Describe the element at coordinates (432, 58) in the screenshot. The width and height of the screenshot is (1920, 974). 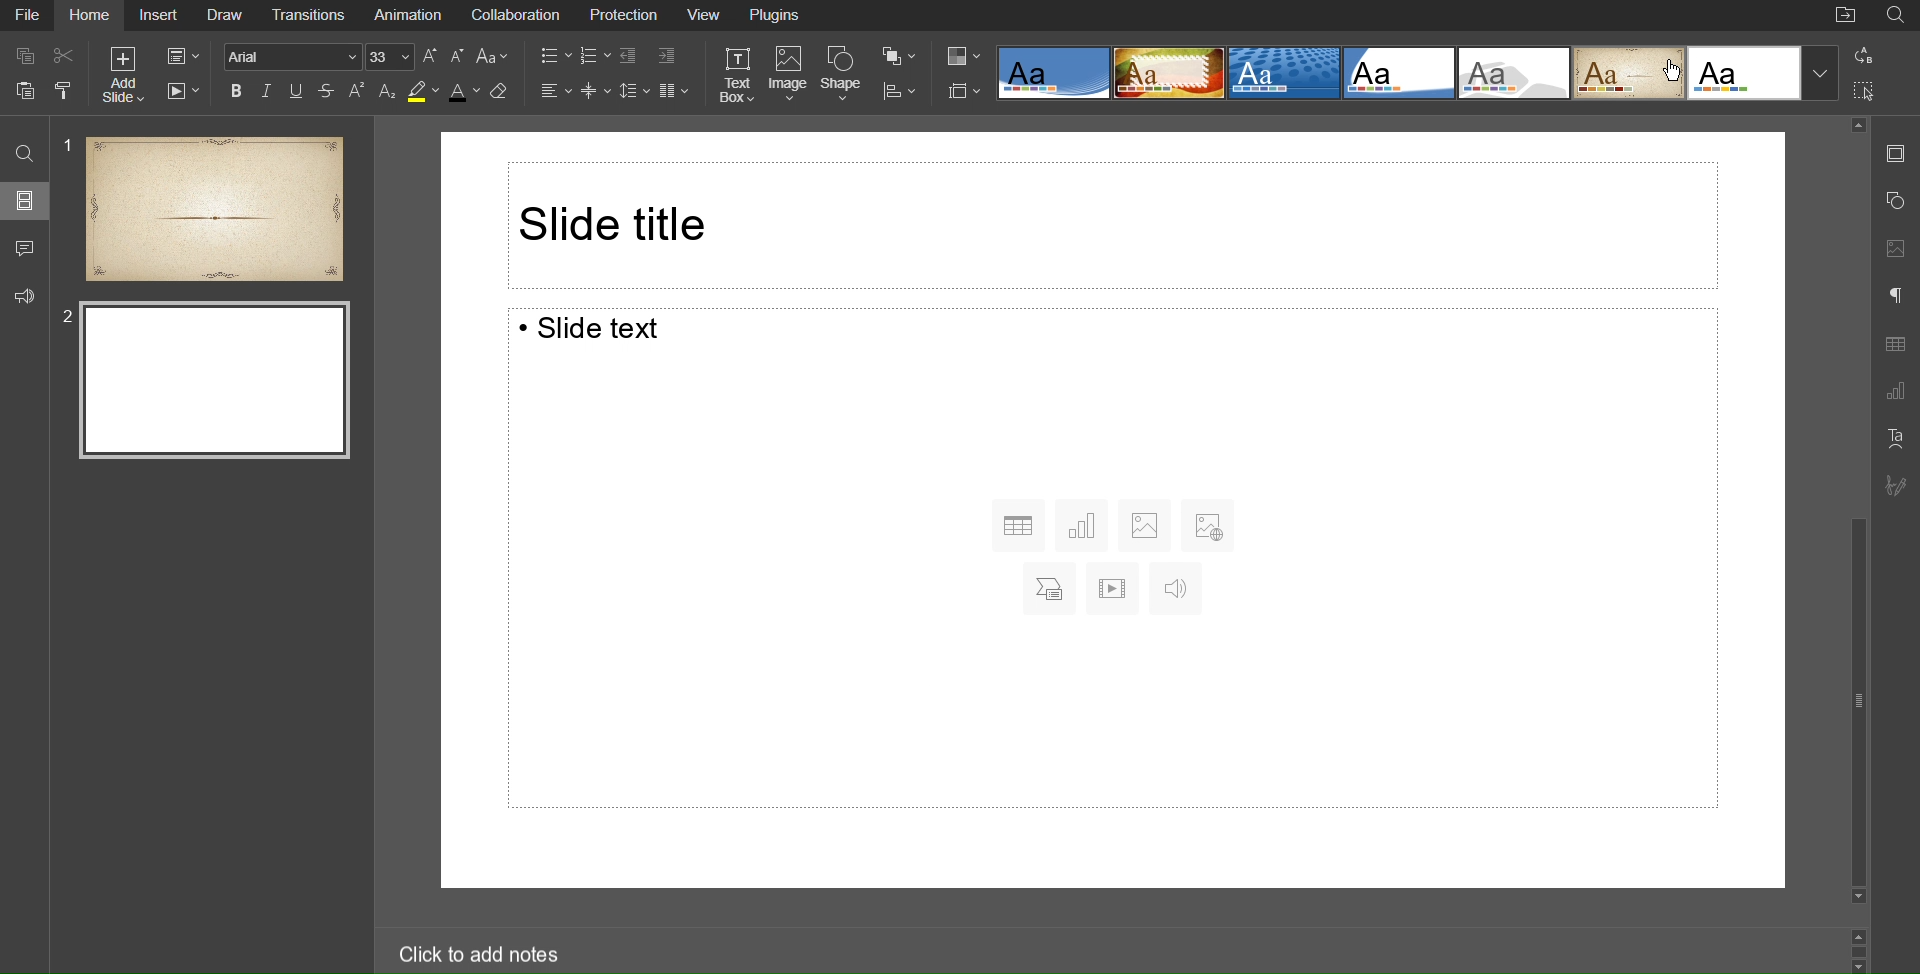
I see `Increase Font Size` at that location.